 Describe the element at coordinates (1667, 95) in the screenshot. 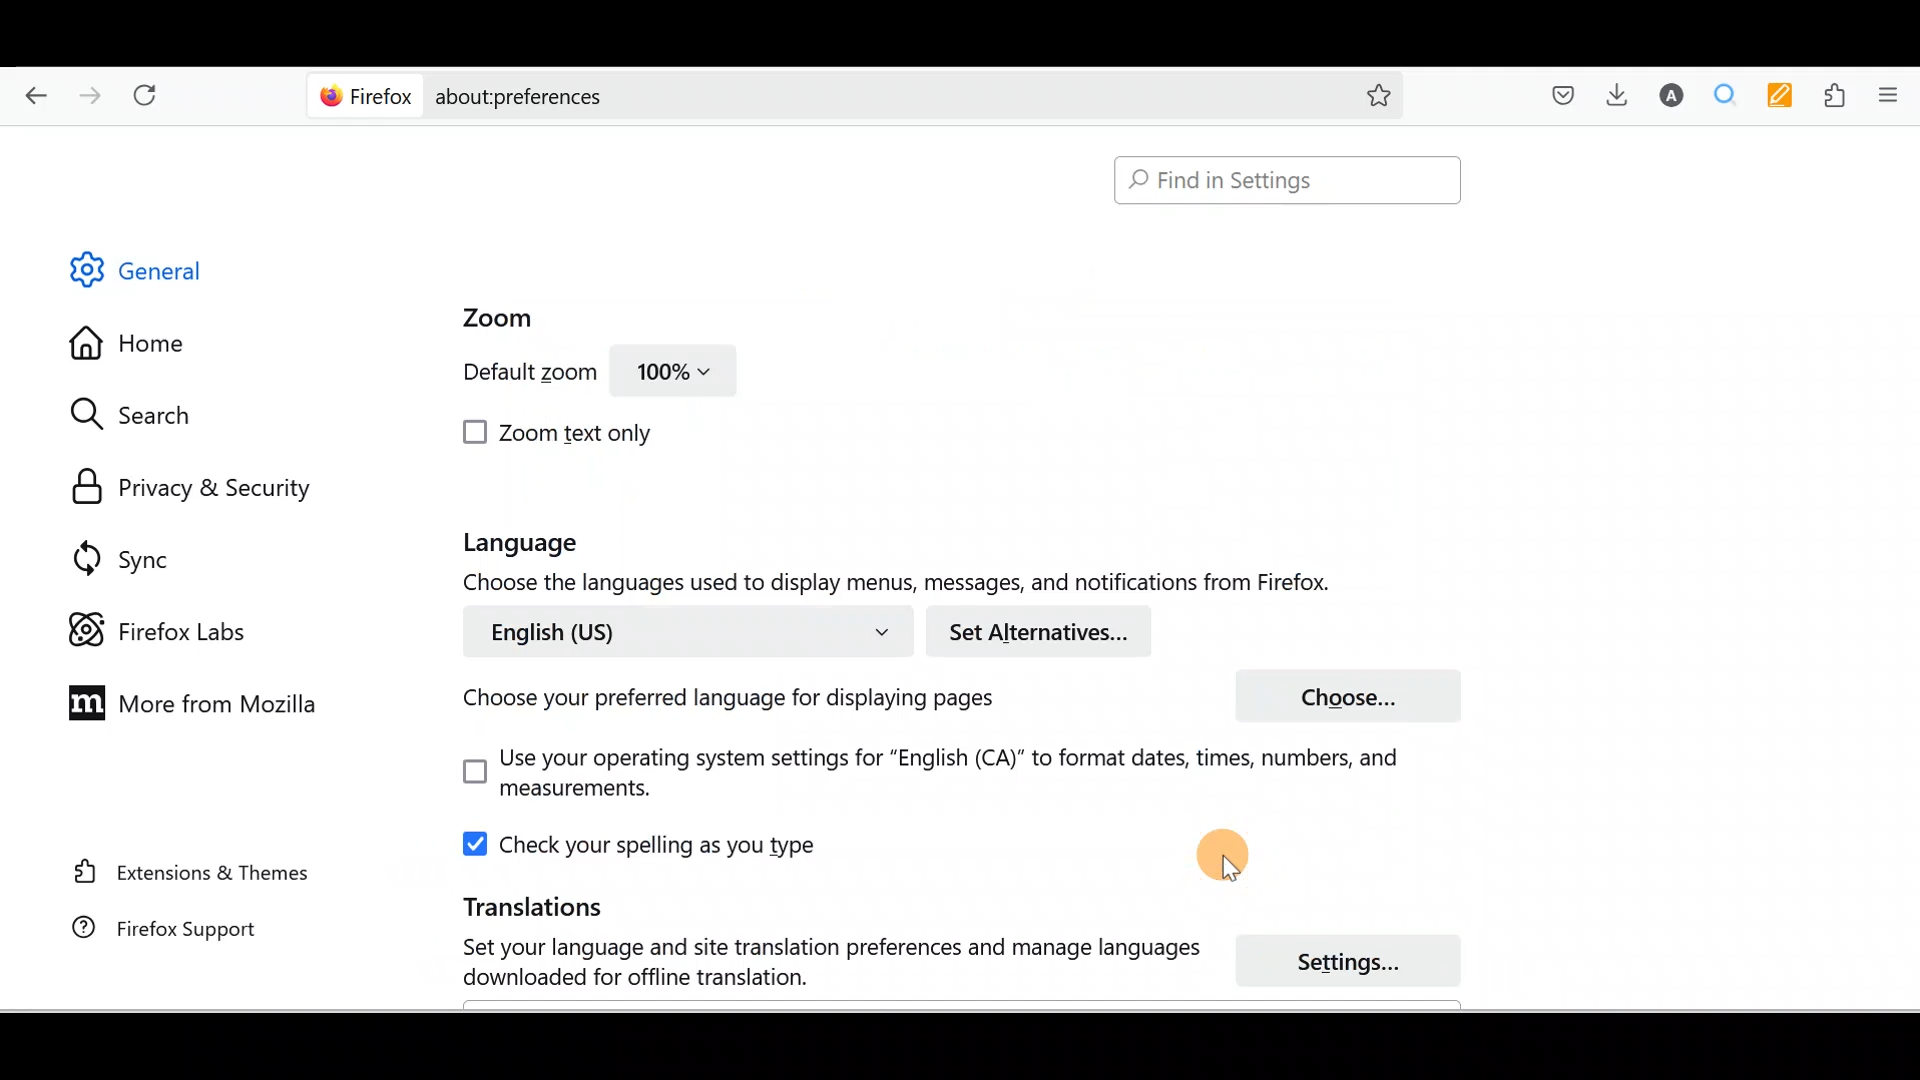

I see `Account` at that location.